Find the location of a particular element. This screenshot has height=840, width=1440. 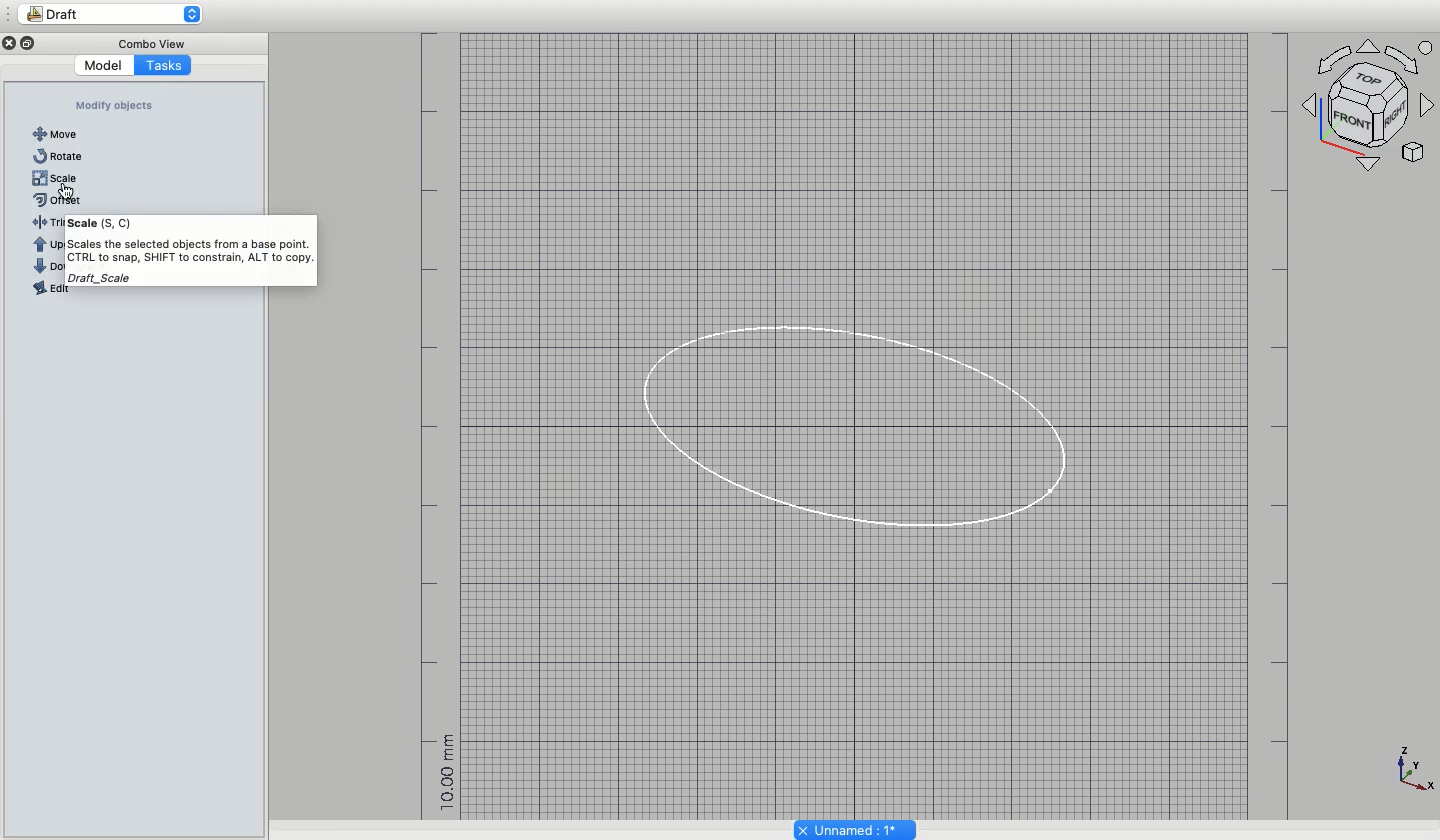

Minimize is located at coordinates (29, 43).